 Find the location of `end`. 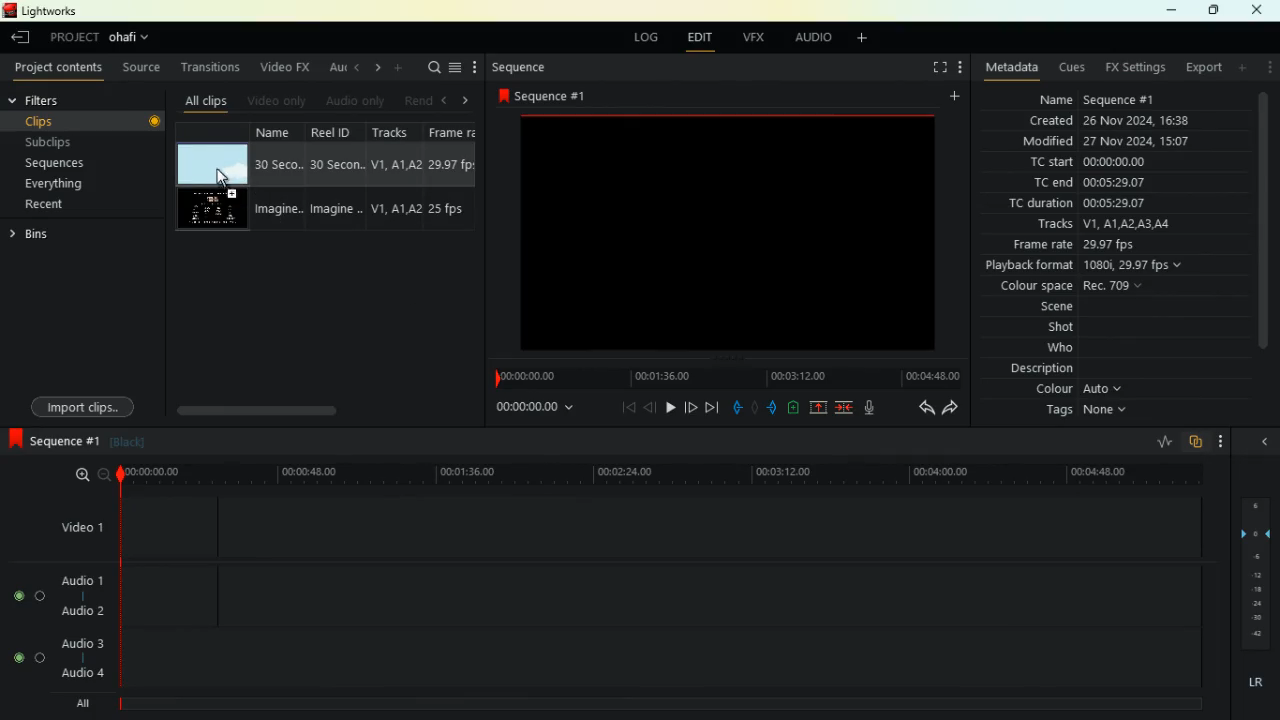

end is located at coordinates (714, 407).